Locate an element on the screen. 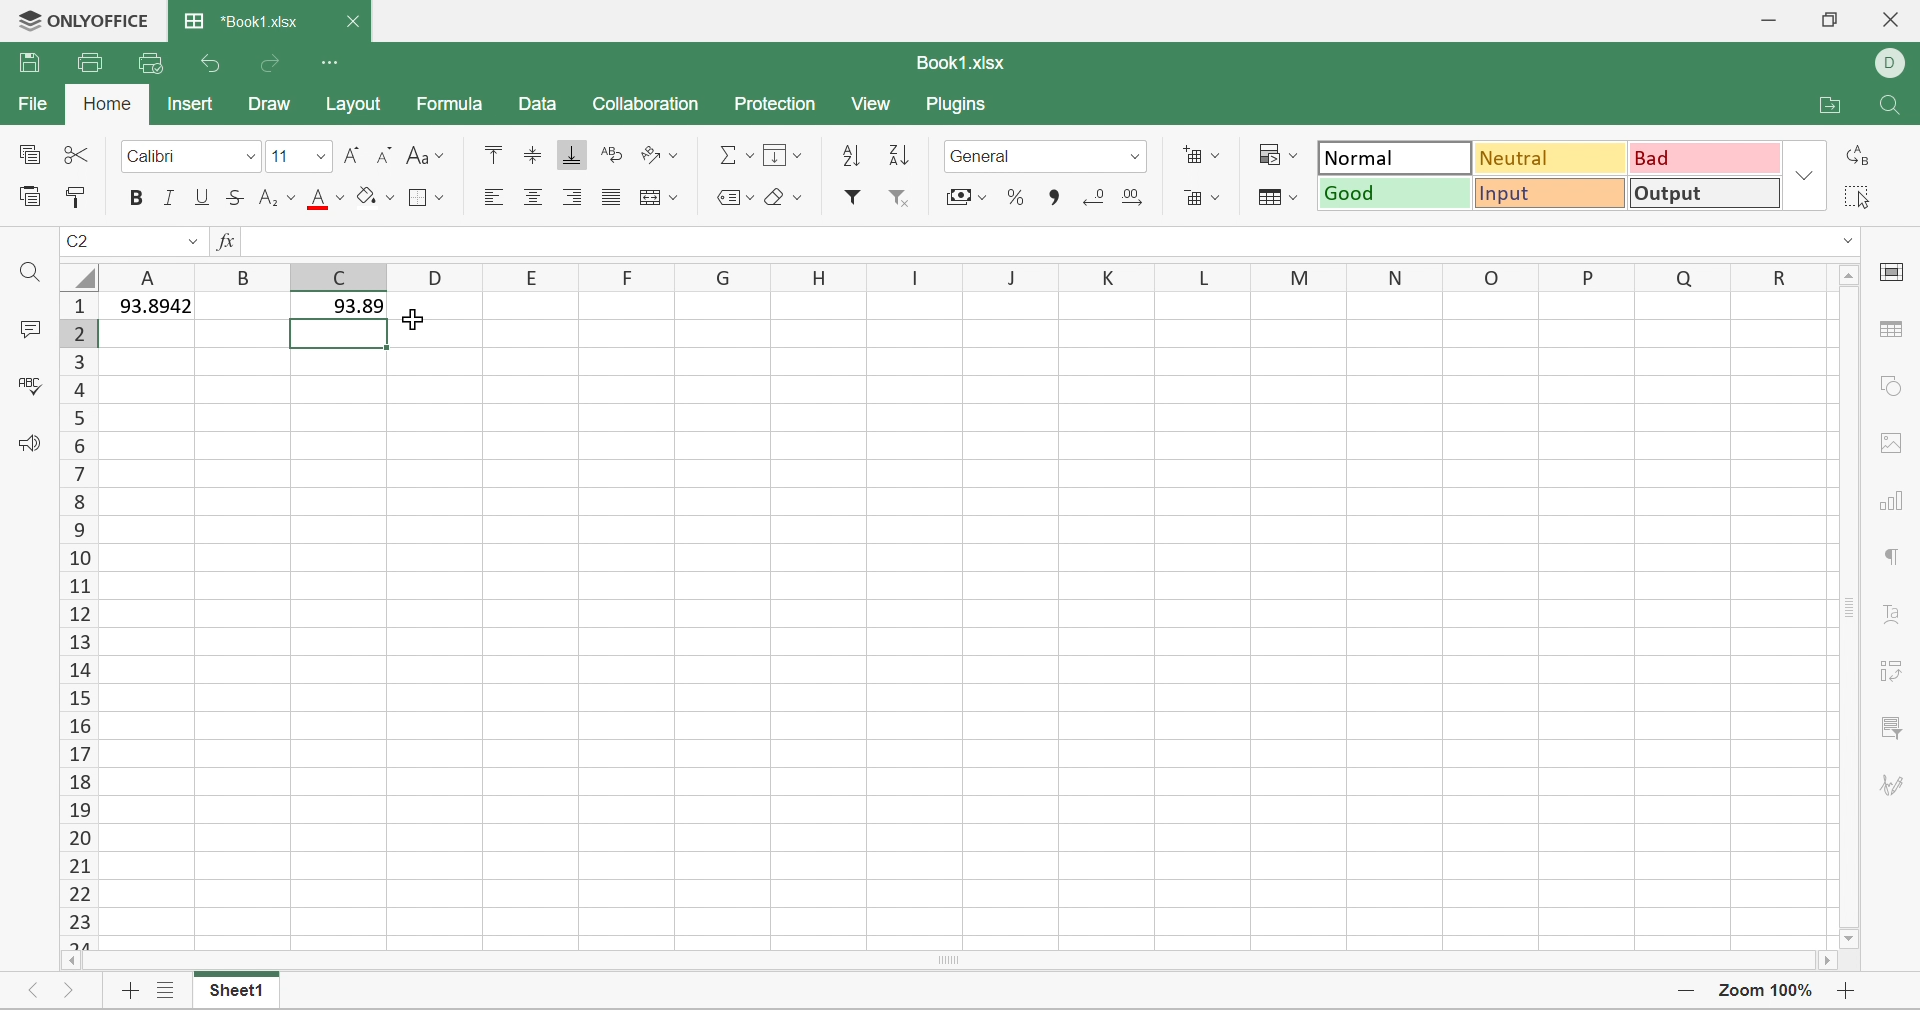  Clear is located at coordinates (784, 198).